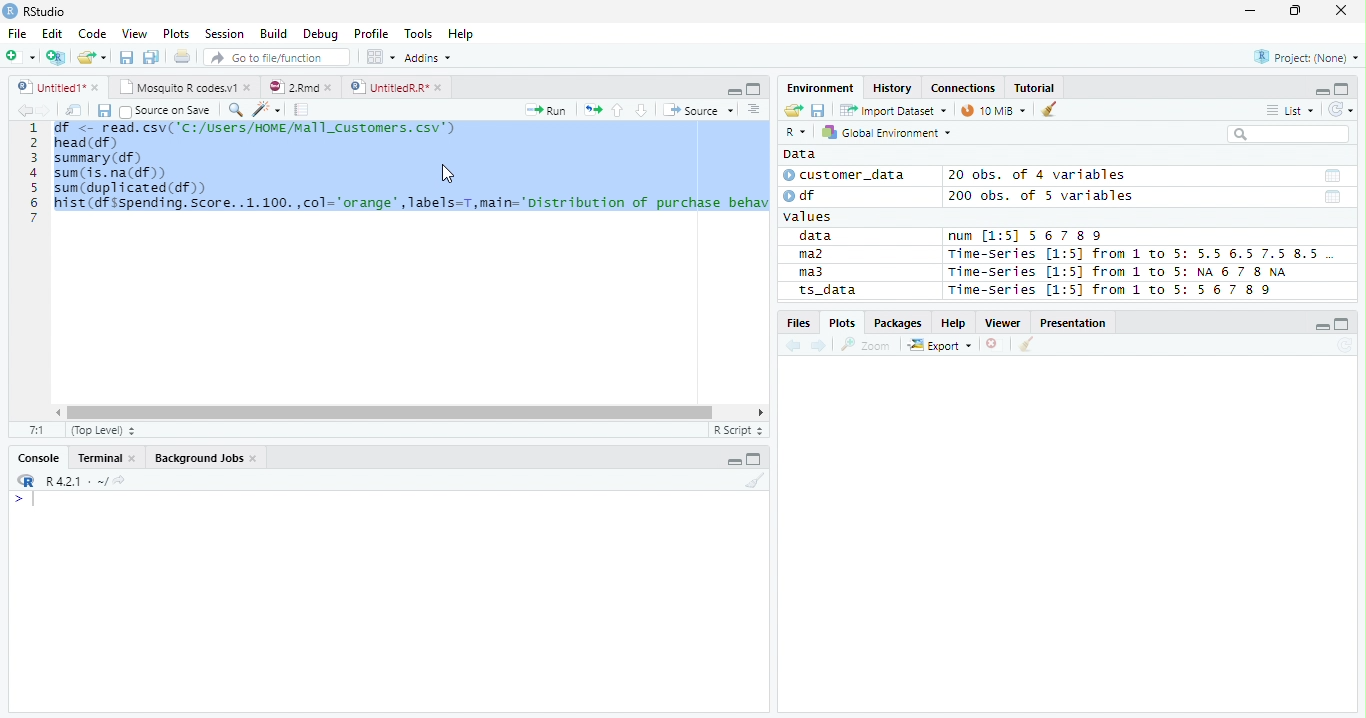 The height and width of the screenshot is (718, 1366). I want to click on Maximize, so click(753, 88).